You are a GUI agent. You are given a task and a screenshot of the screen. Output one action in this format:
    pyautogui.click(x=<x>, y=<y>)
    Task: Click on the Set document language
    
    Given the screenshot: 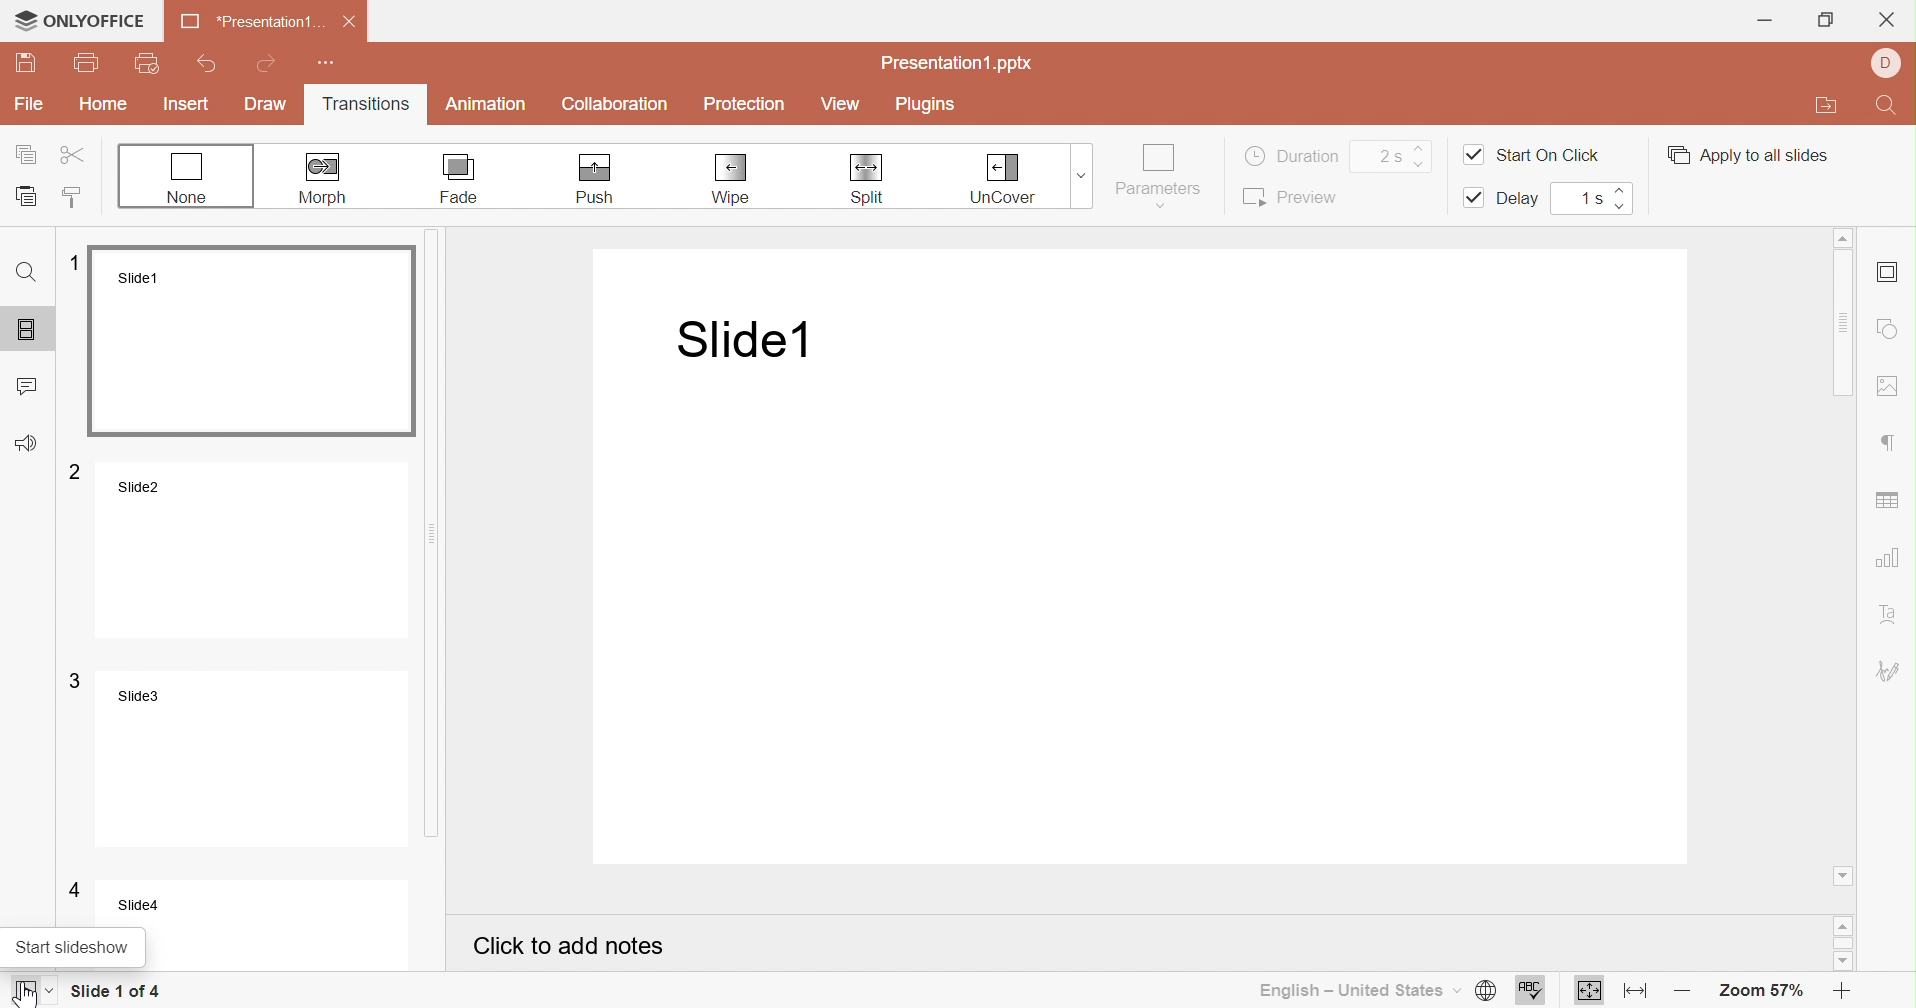 What is the action you would take?
    pyautogui.click(x=1489, y=993)
    